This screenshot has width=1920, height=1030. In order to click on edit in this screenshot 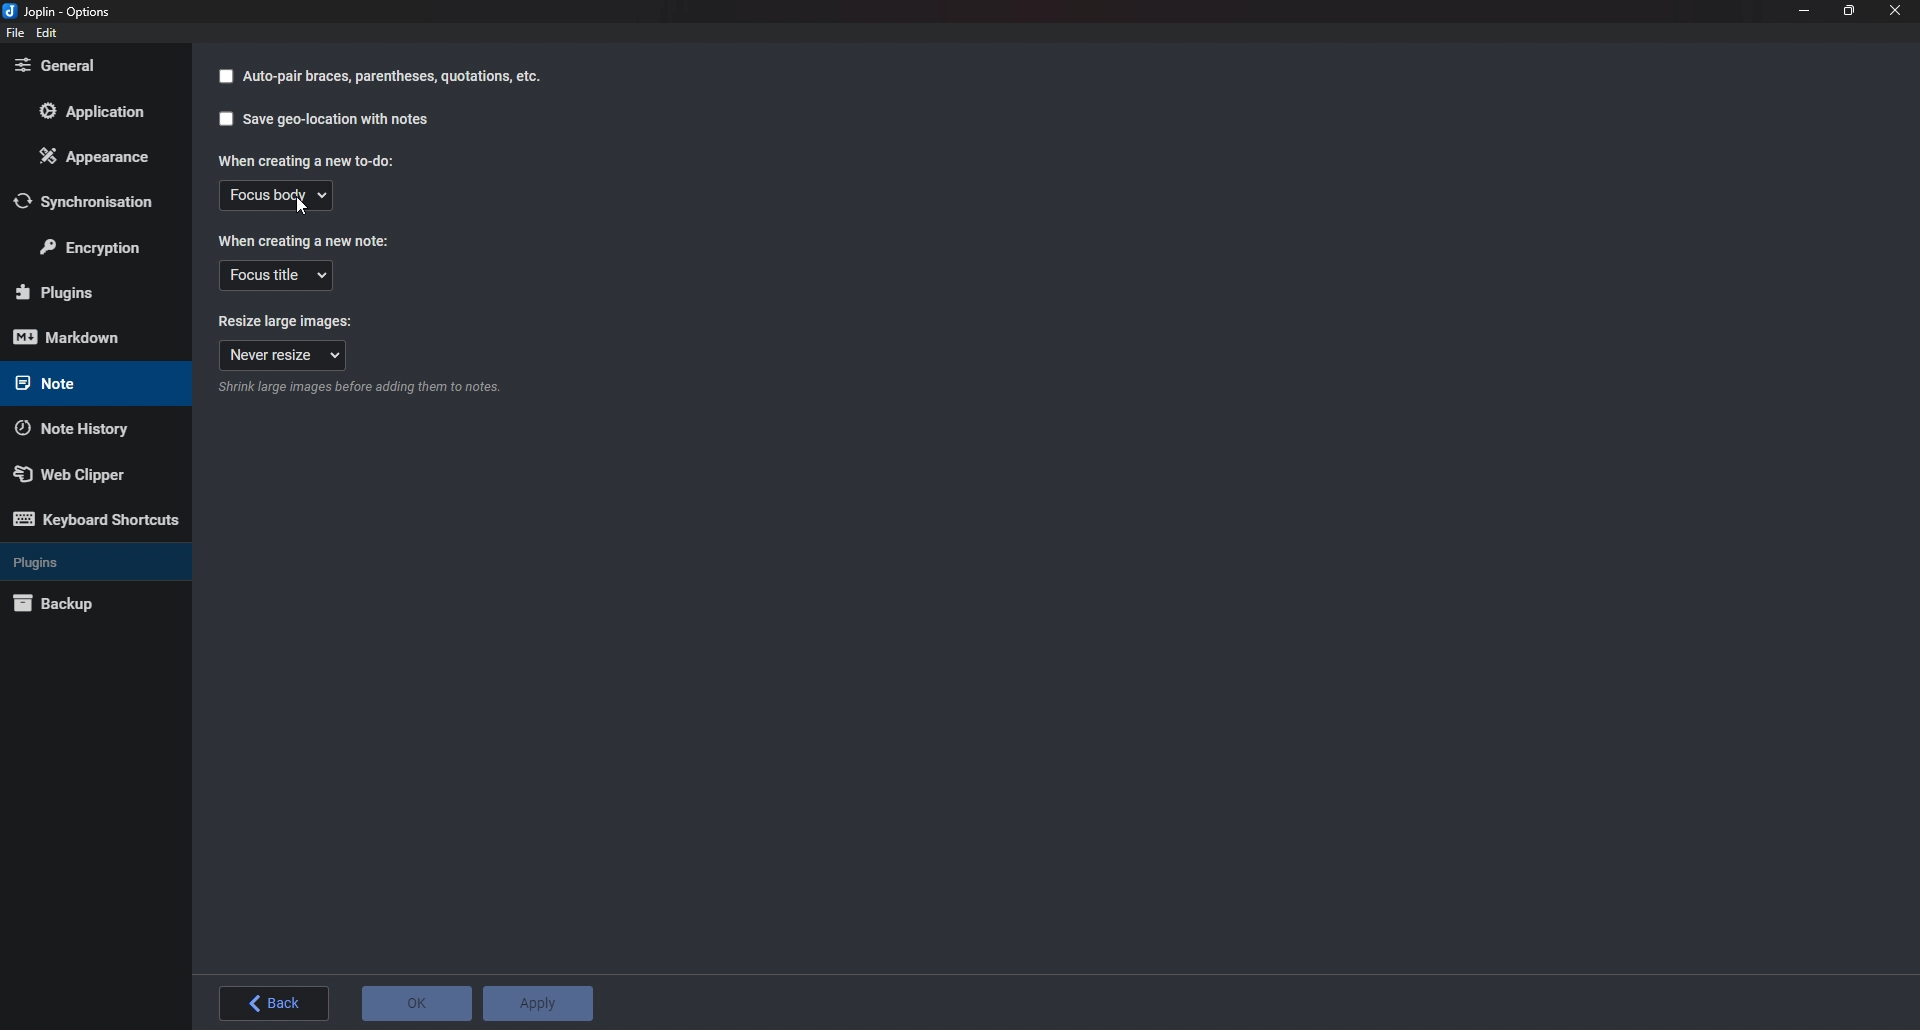, I will do `click(49, 33)`.